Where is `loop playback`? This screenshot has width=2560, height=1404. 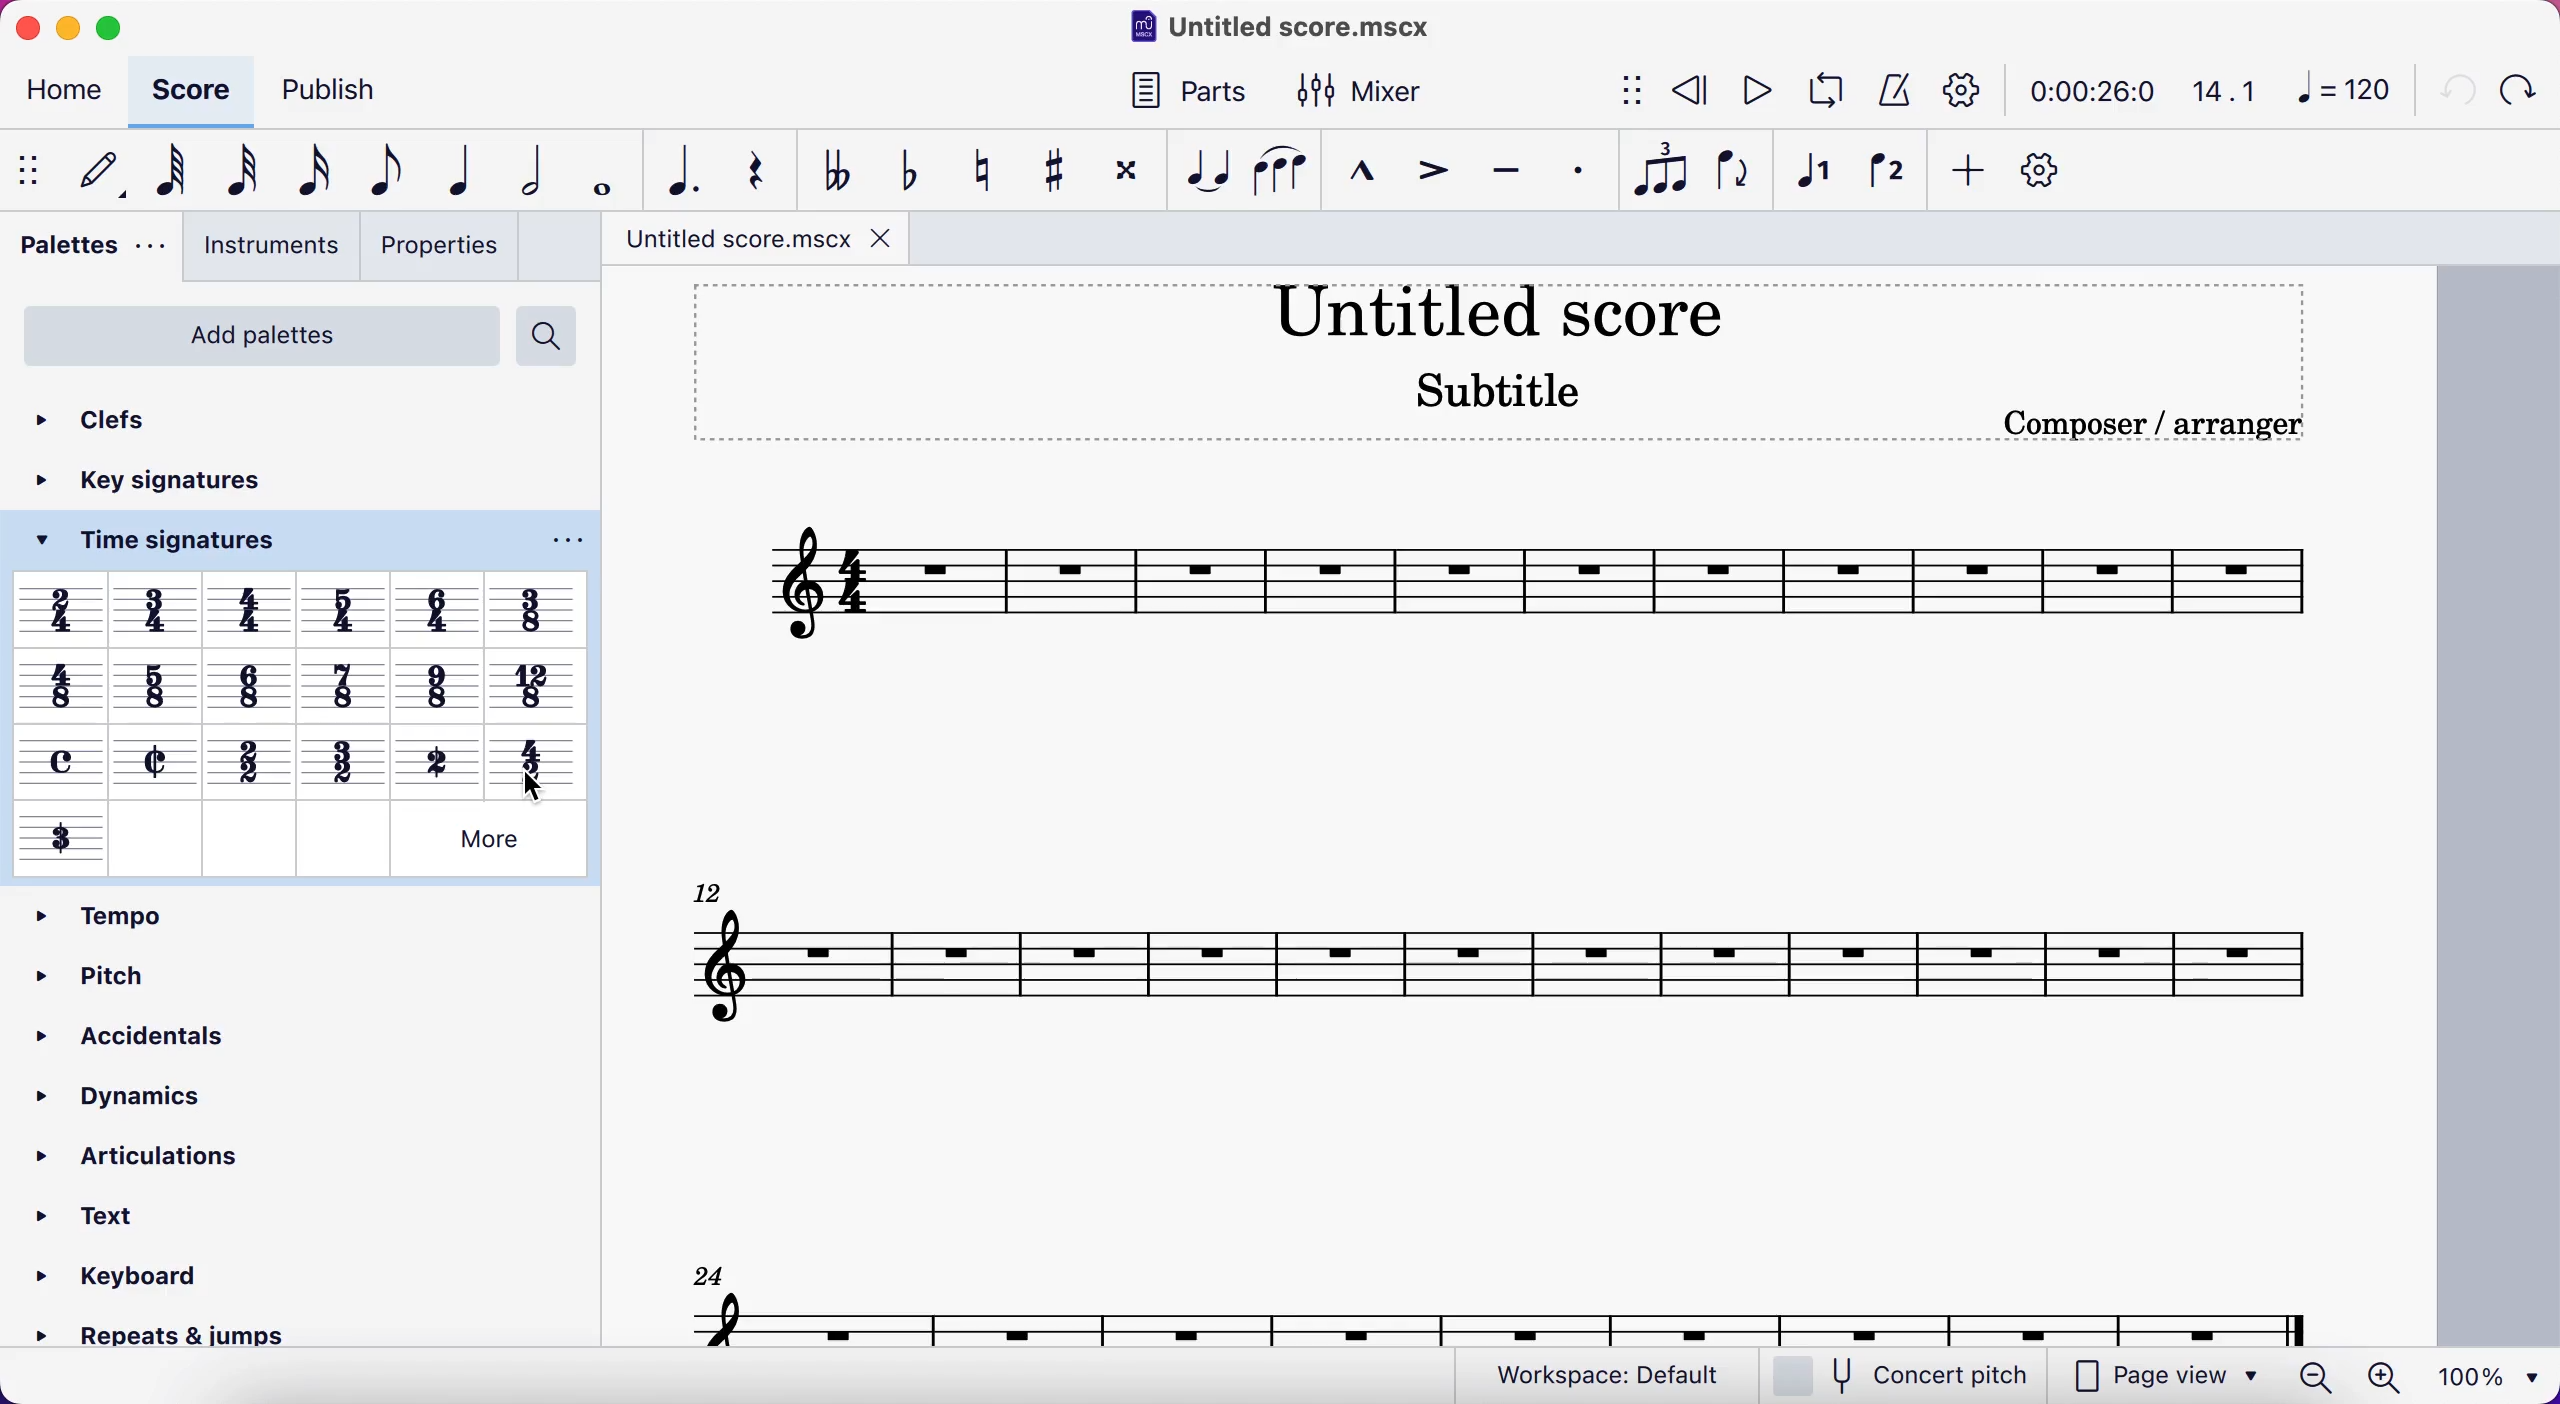
loop playback is located at coordinates (1818, 91).